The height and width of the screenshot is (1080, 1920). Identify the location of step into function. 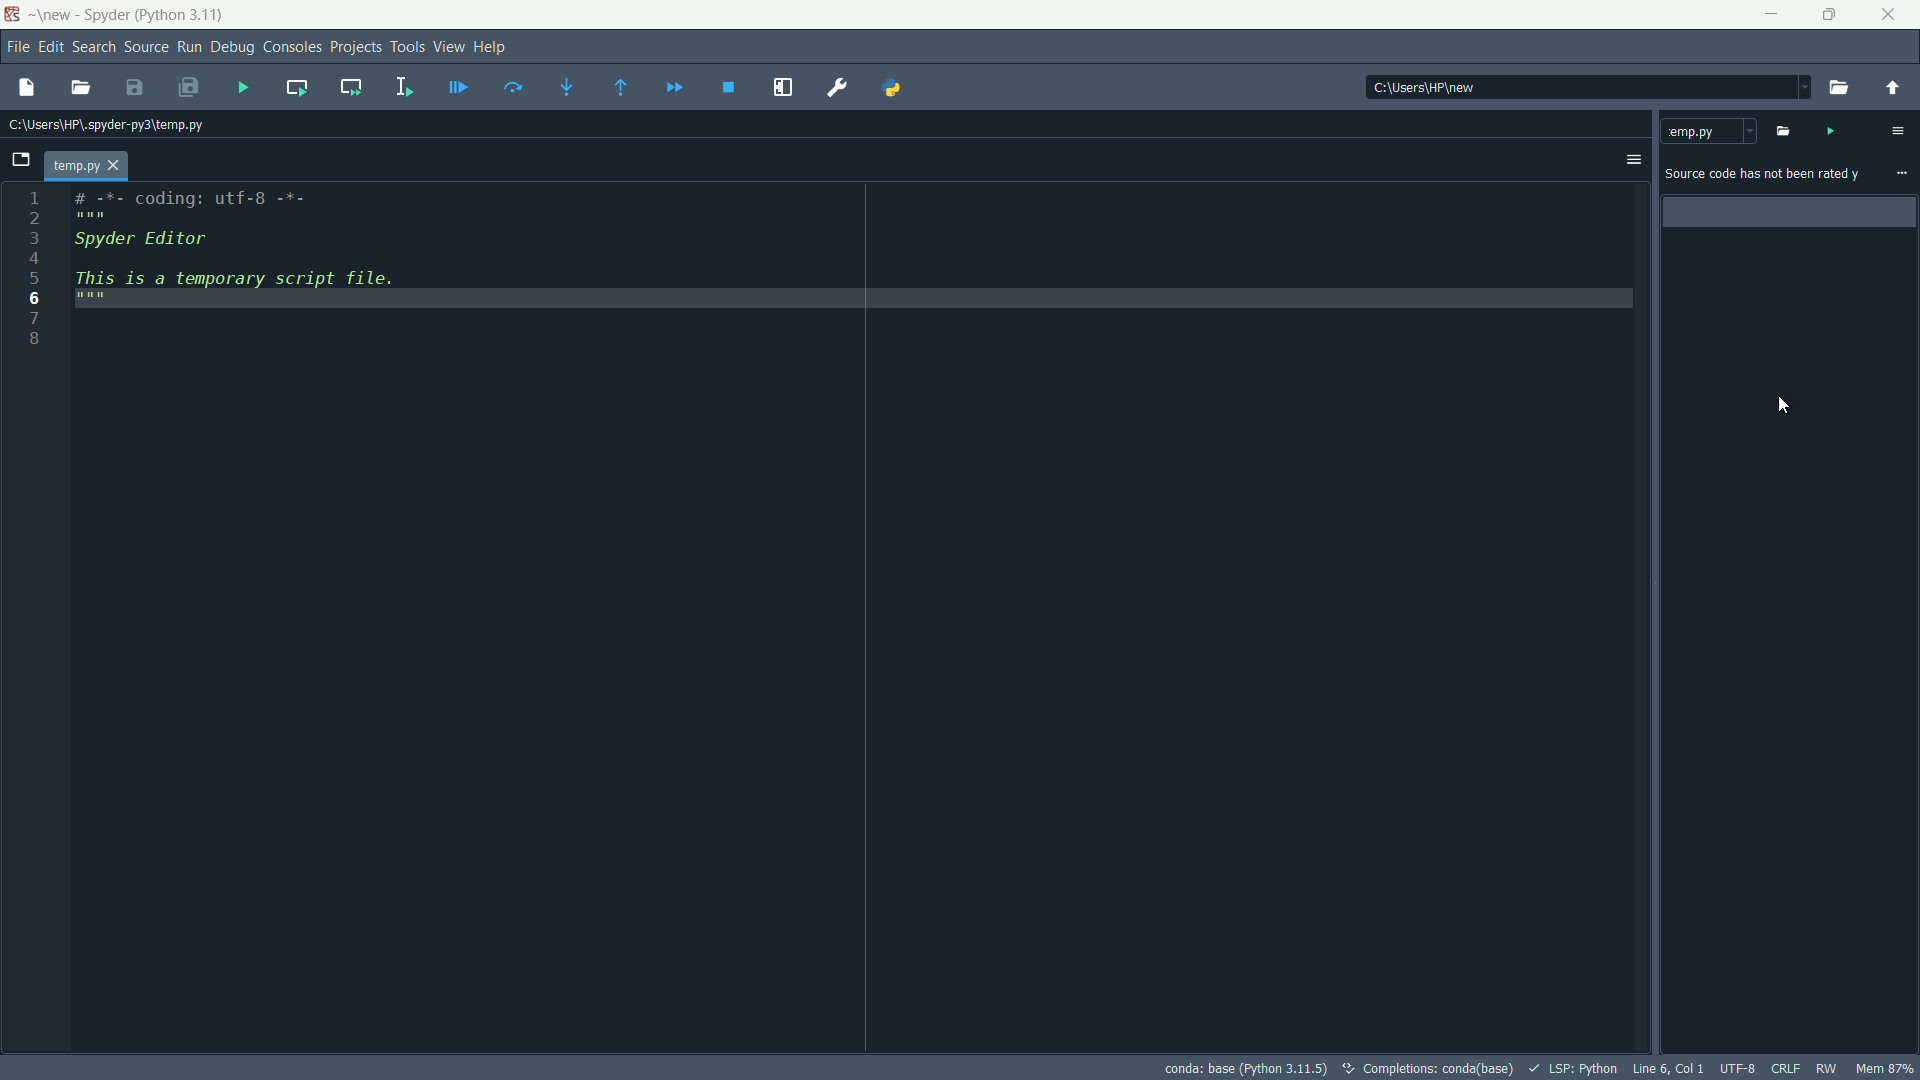
(568, 87).